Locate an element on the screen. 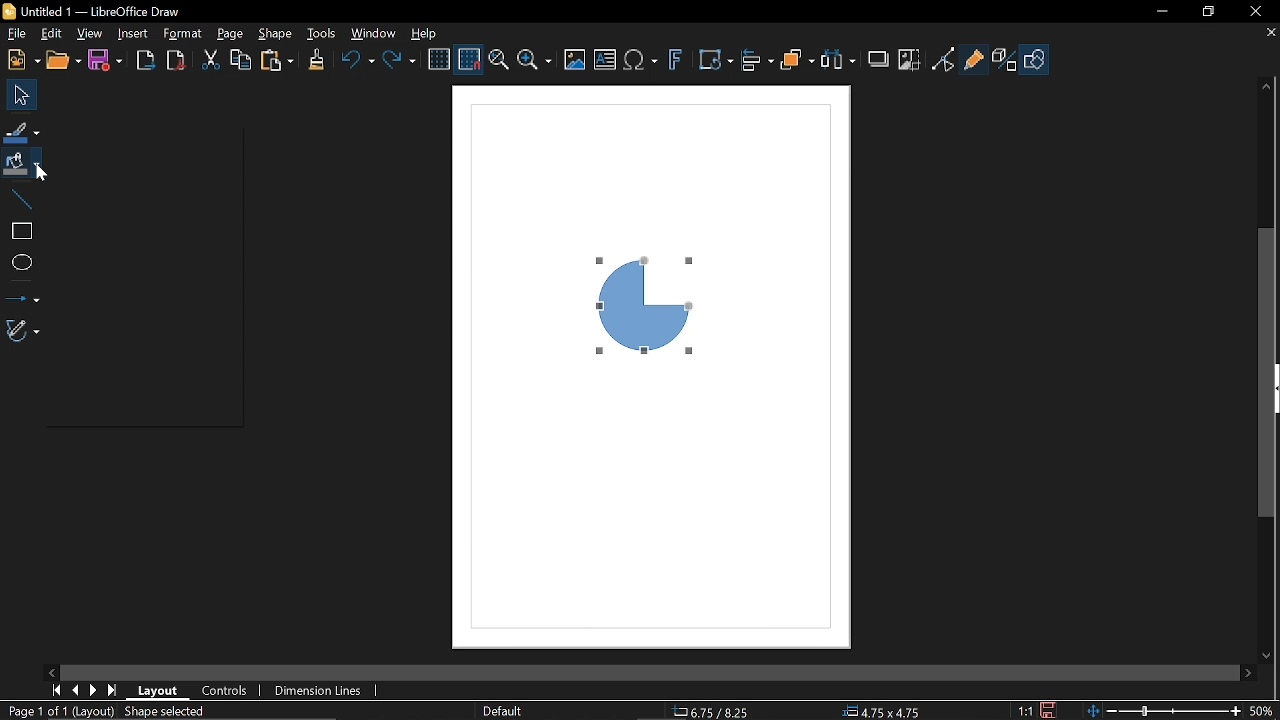 The image size is (1280, 720). Page 1 of 1 (Layout) is located at coordinates (58, 710).